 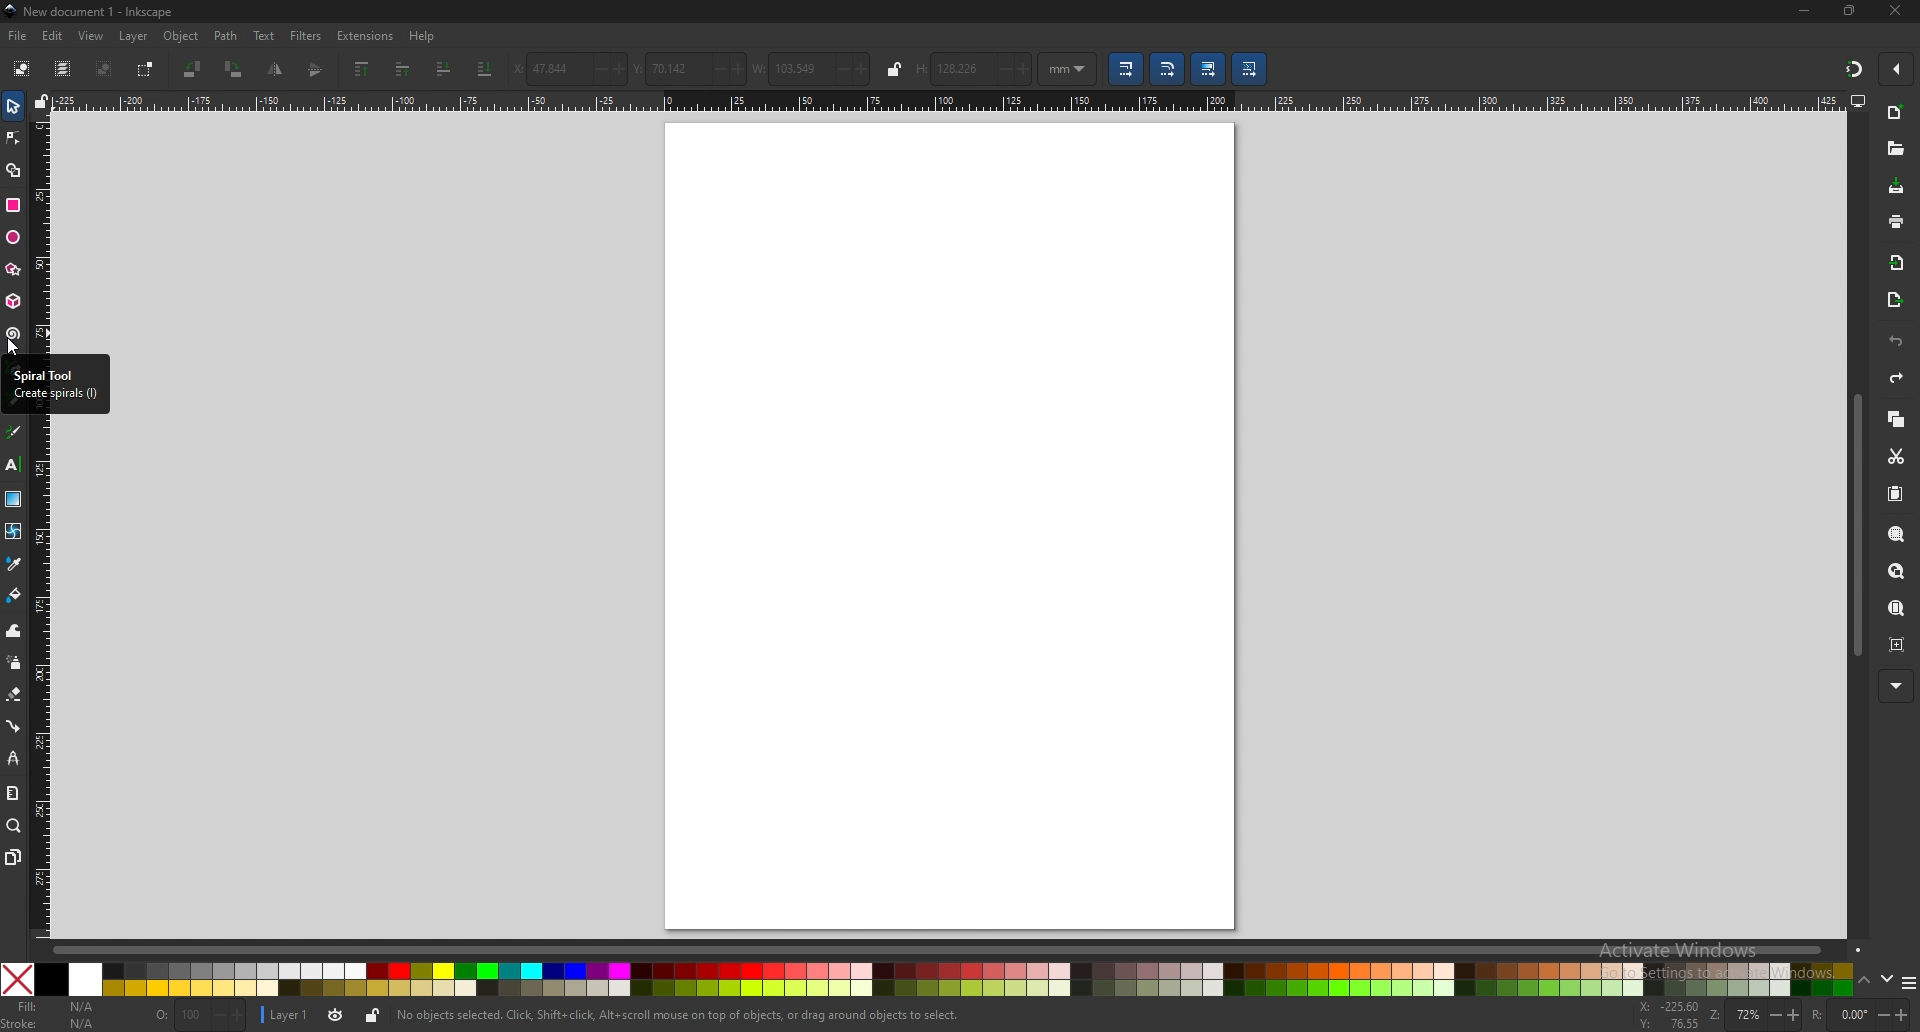 I want to click on zoom centre page, so click(x=1897, y=644).